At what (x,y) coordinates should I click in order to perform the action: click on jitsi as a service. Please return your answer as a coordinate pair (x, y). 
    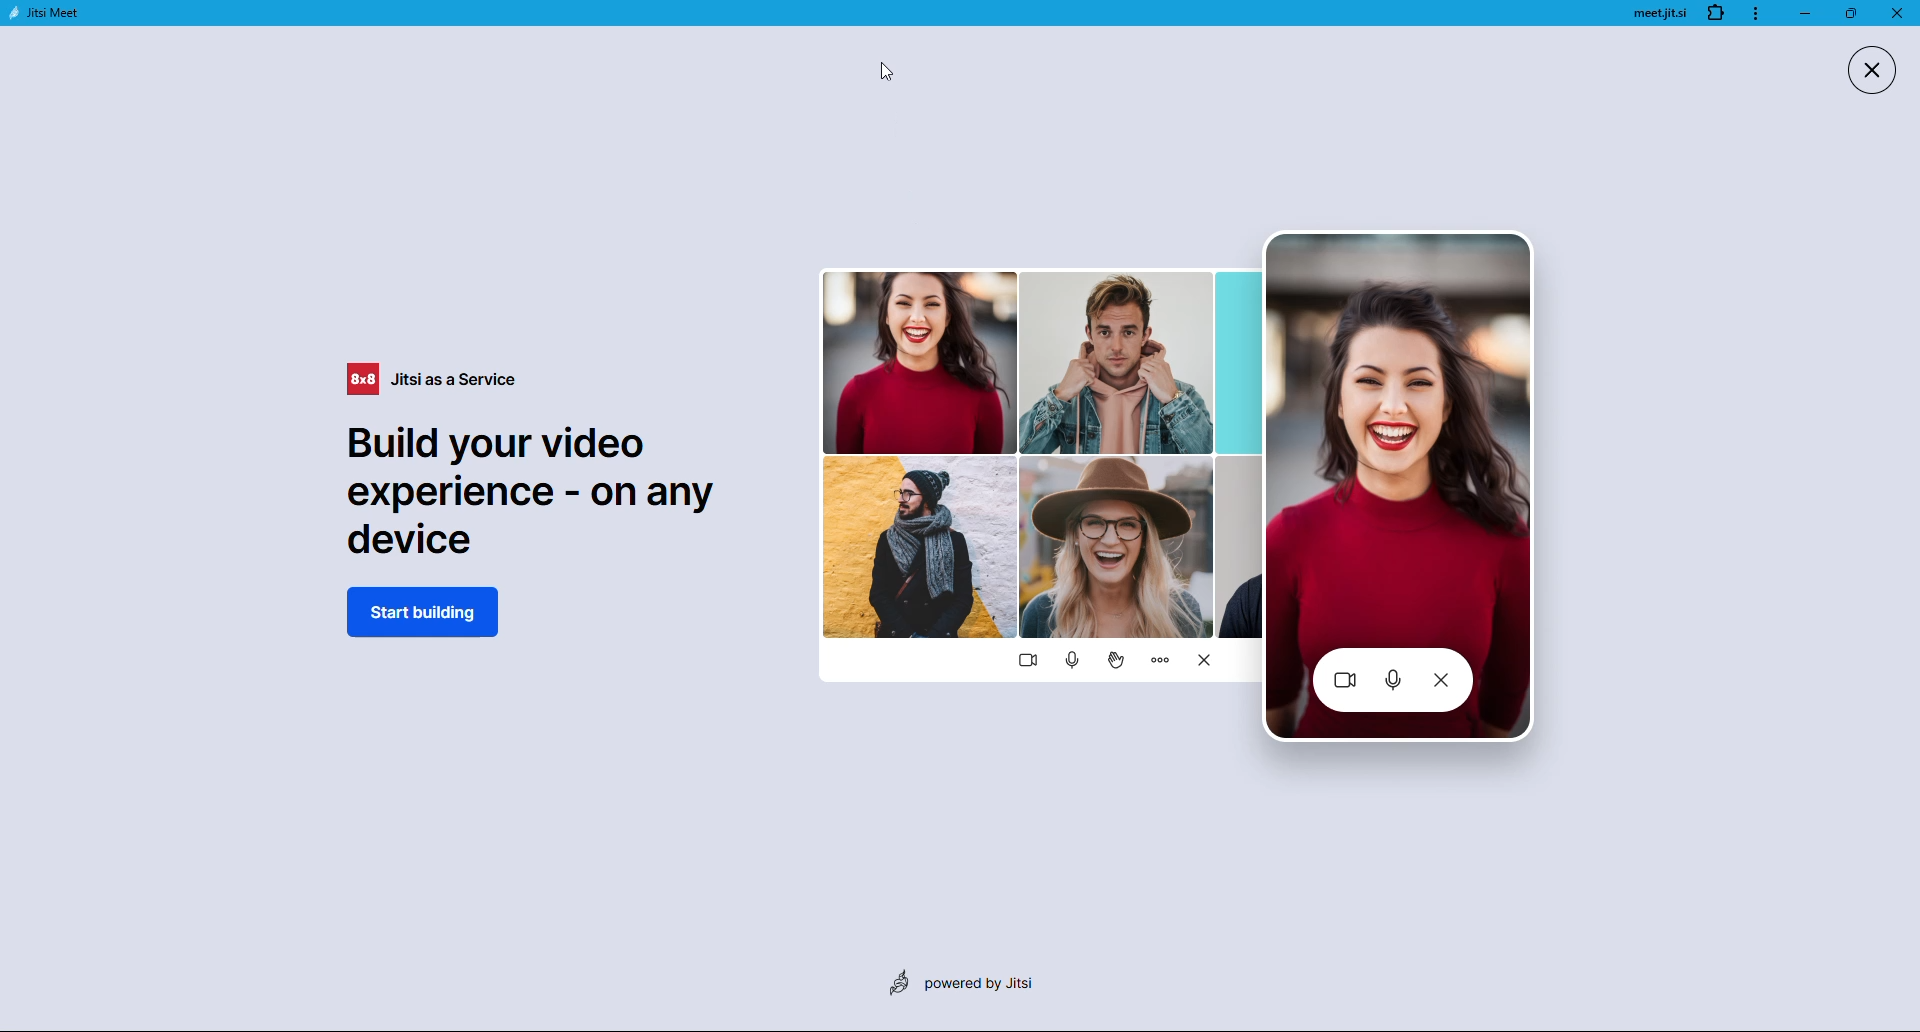
    Looking at the image, I should click on (428, 374).